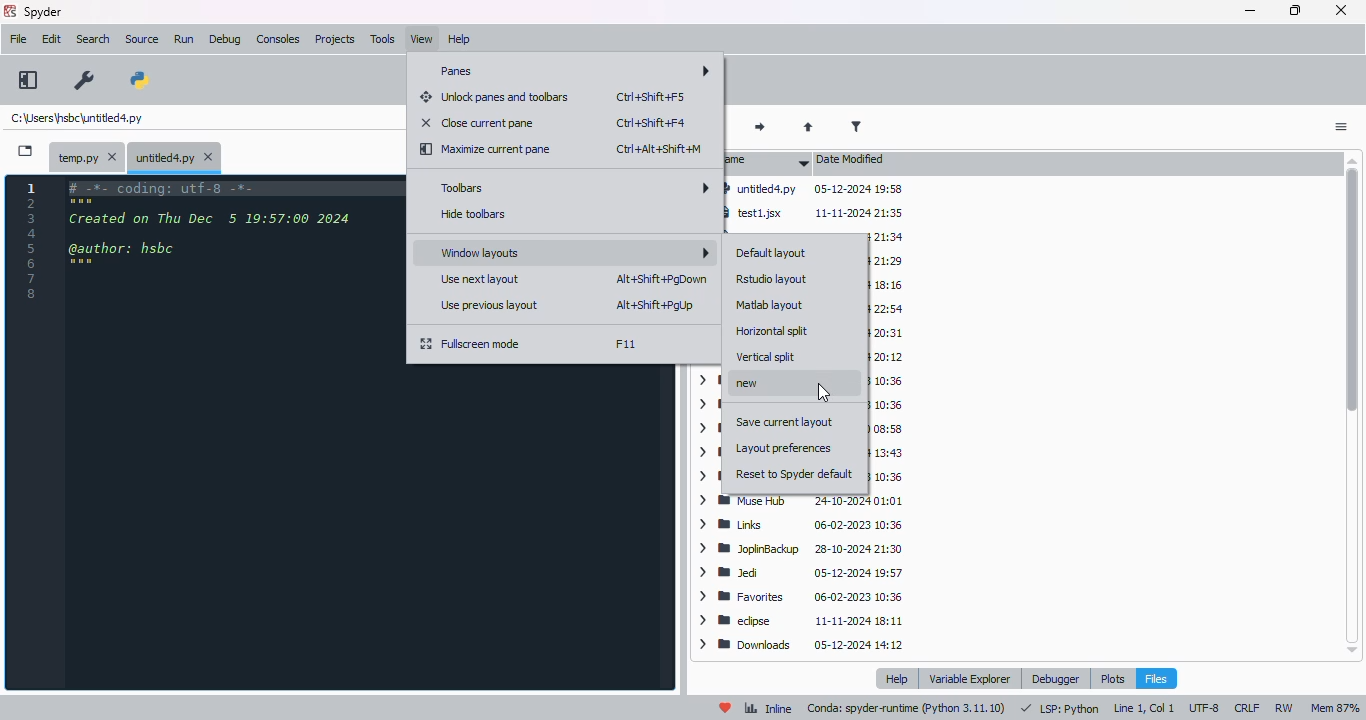  Describe the element at coordinates (89, 158) in the screenshot. I see `temporary file` at that location.